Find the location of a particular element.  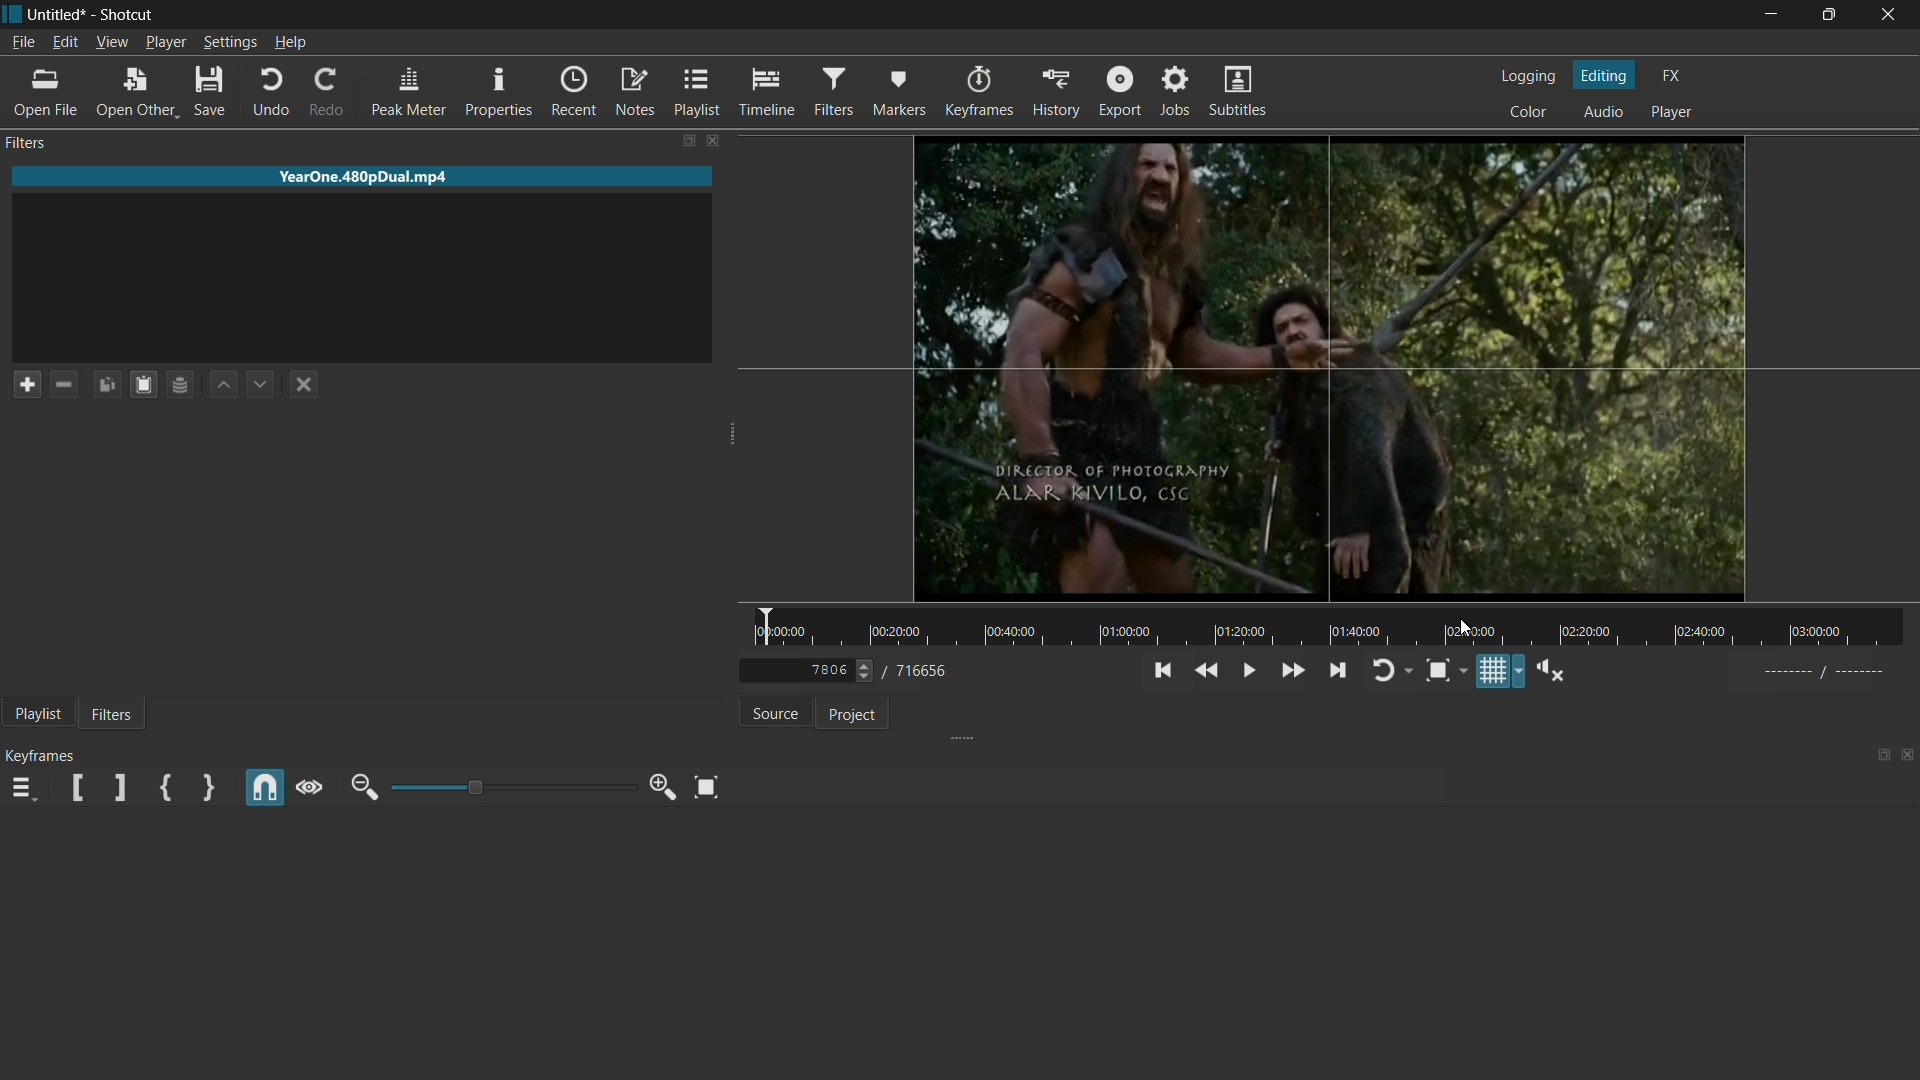

set filter start is located at coordinates (77, 787).